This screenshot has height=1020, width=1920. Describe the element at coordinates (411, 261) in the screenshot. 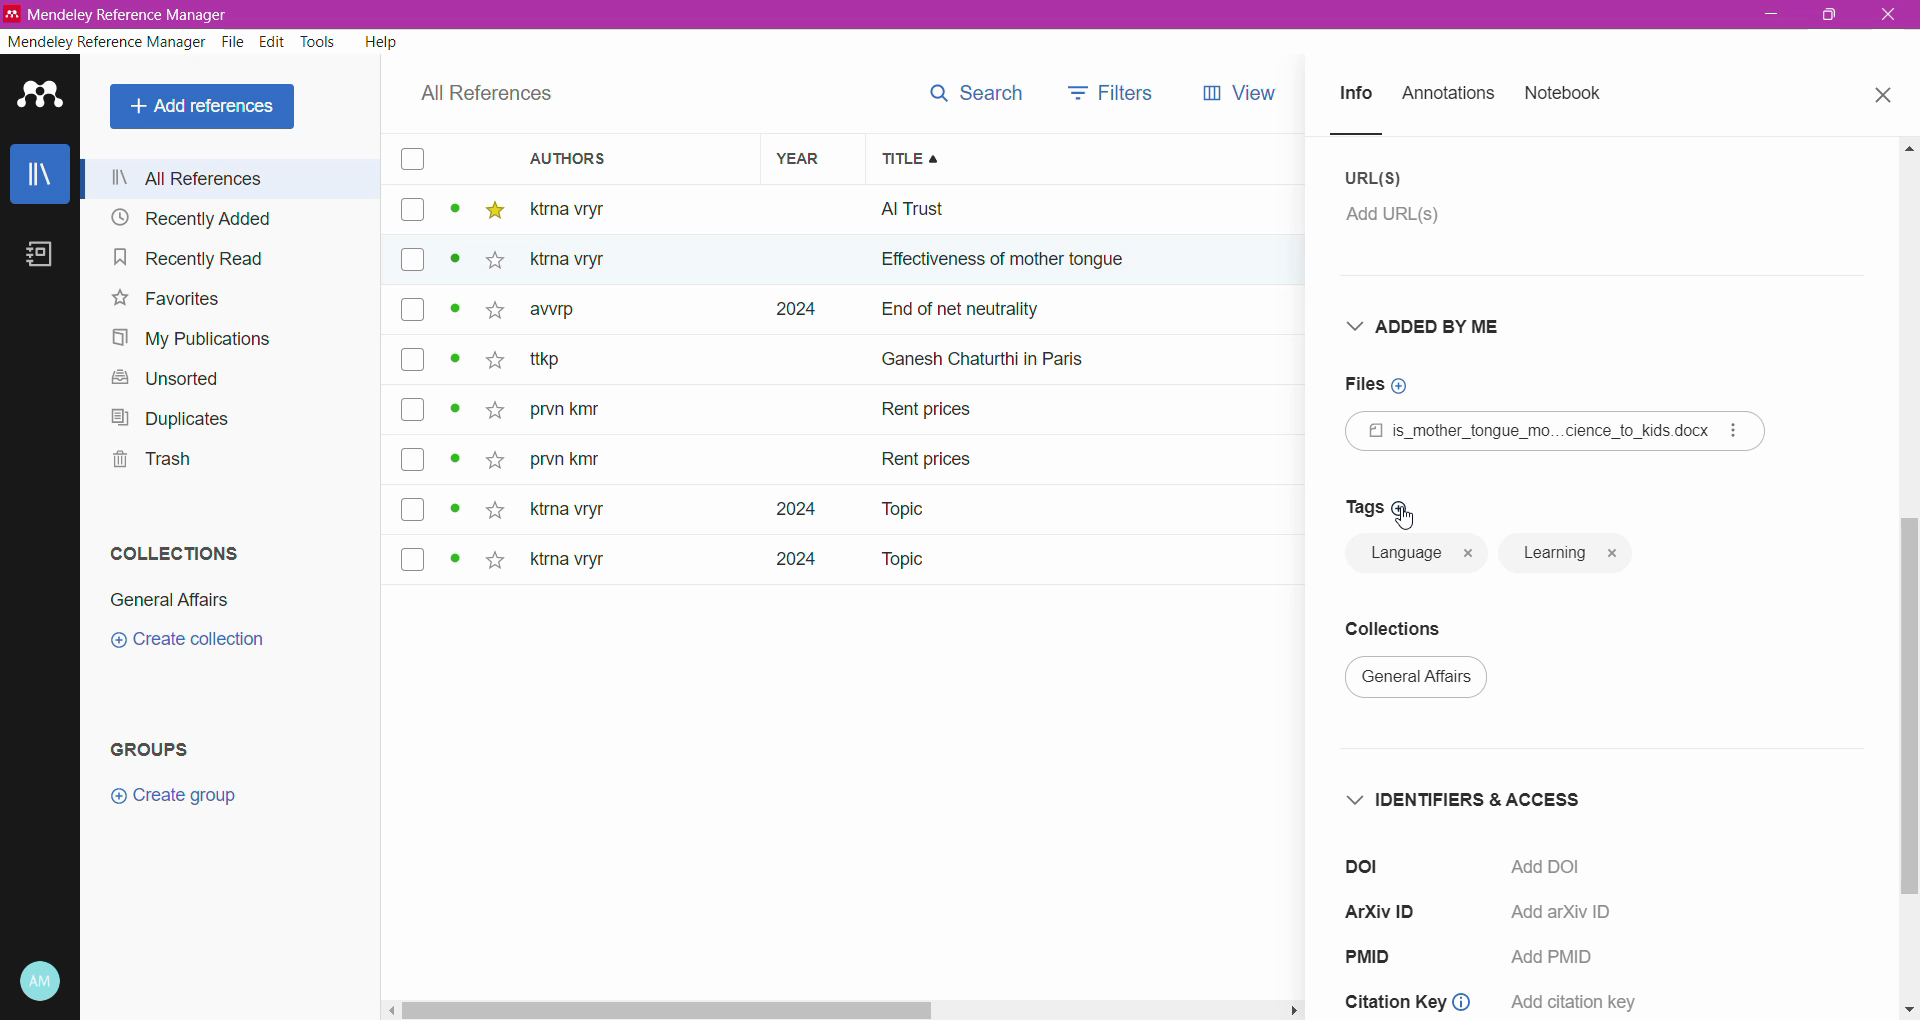

I see `box` at that location.